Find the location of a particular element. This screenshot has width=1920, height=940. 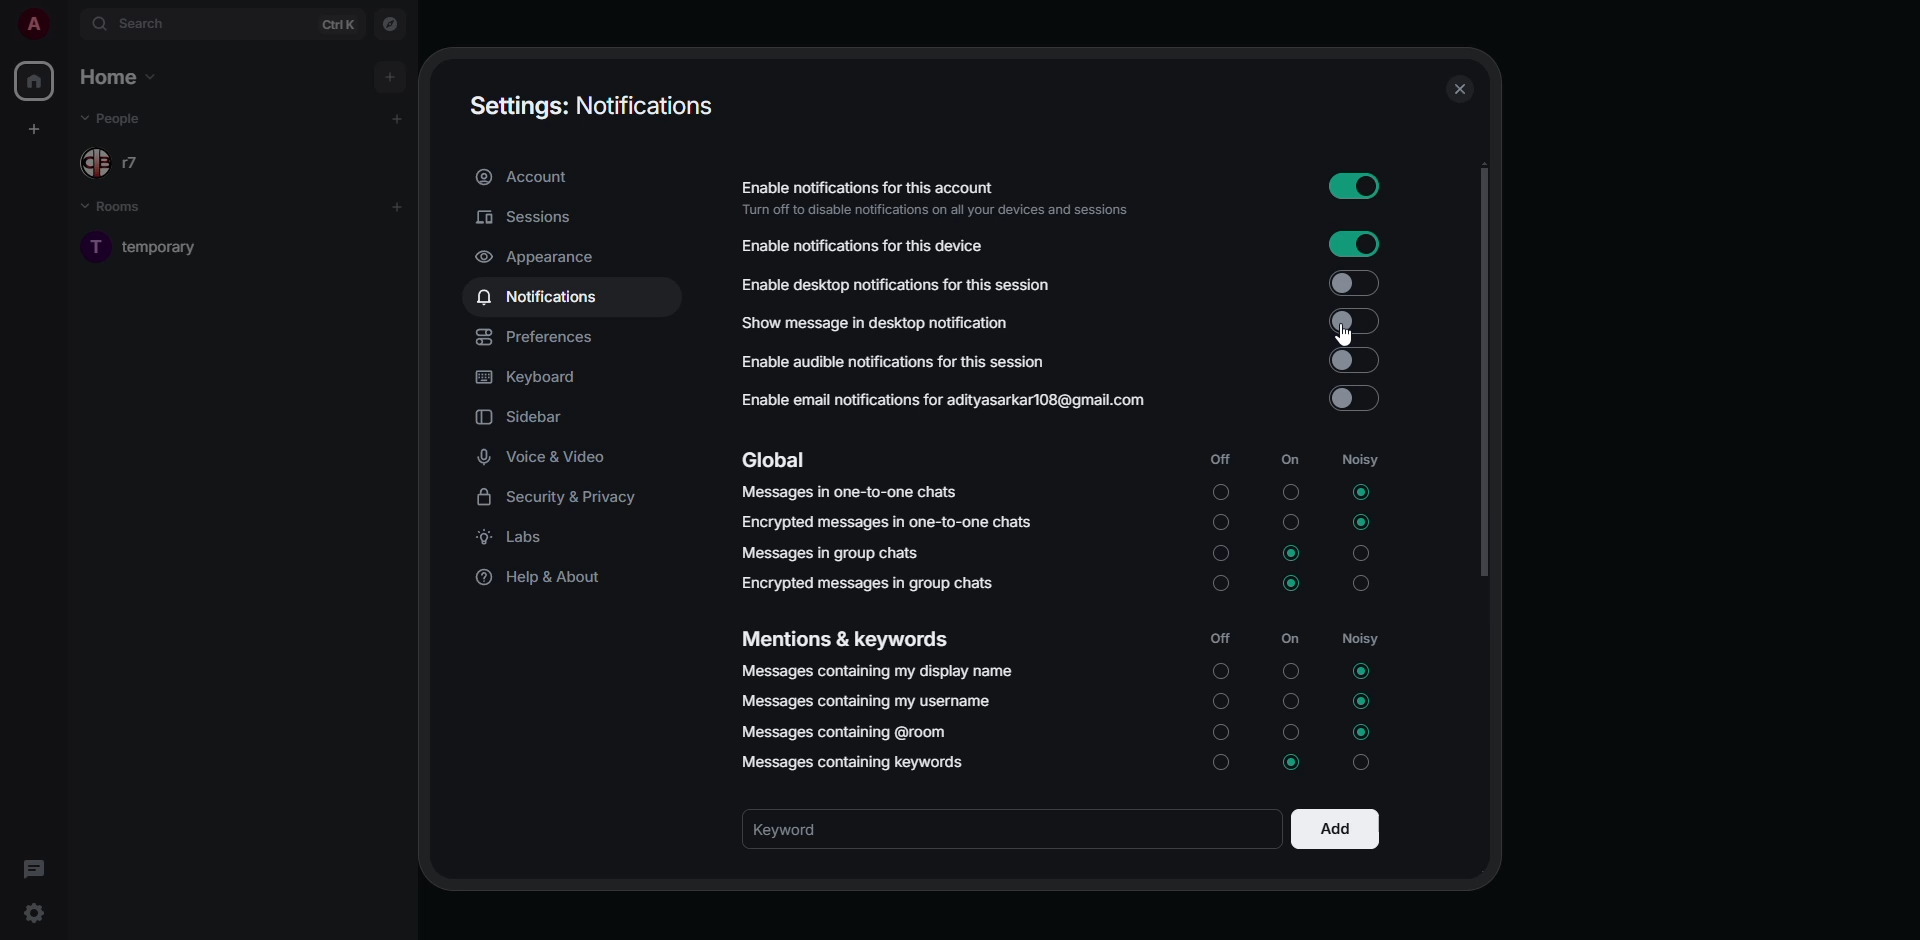

noisy is located at coordinates (1363, 639).